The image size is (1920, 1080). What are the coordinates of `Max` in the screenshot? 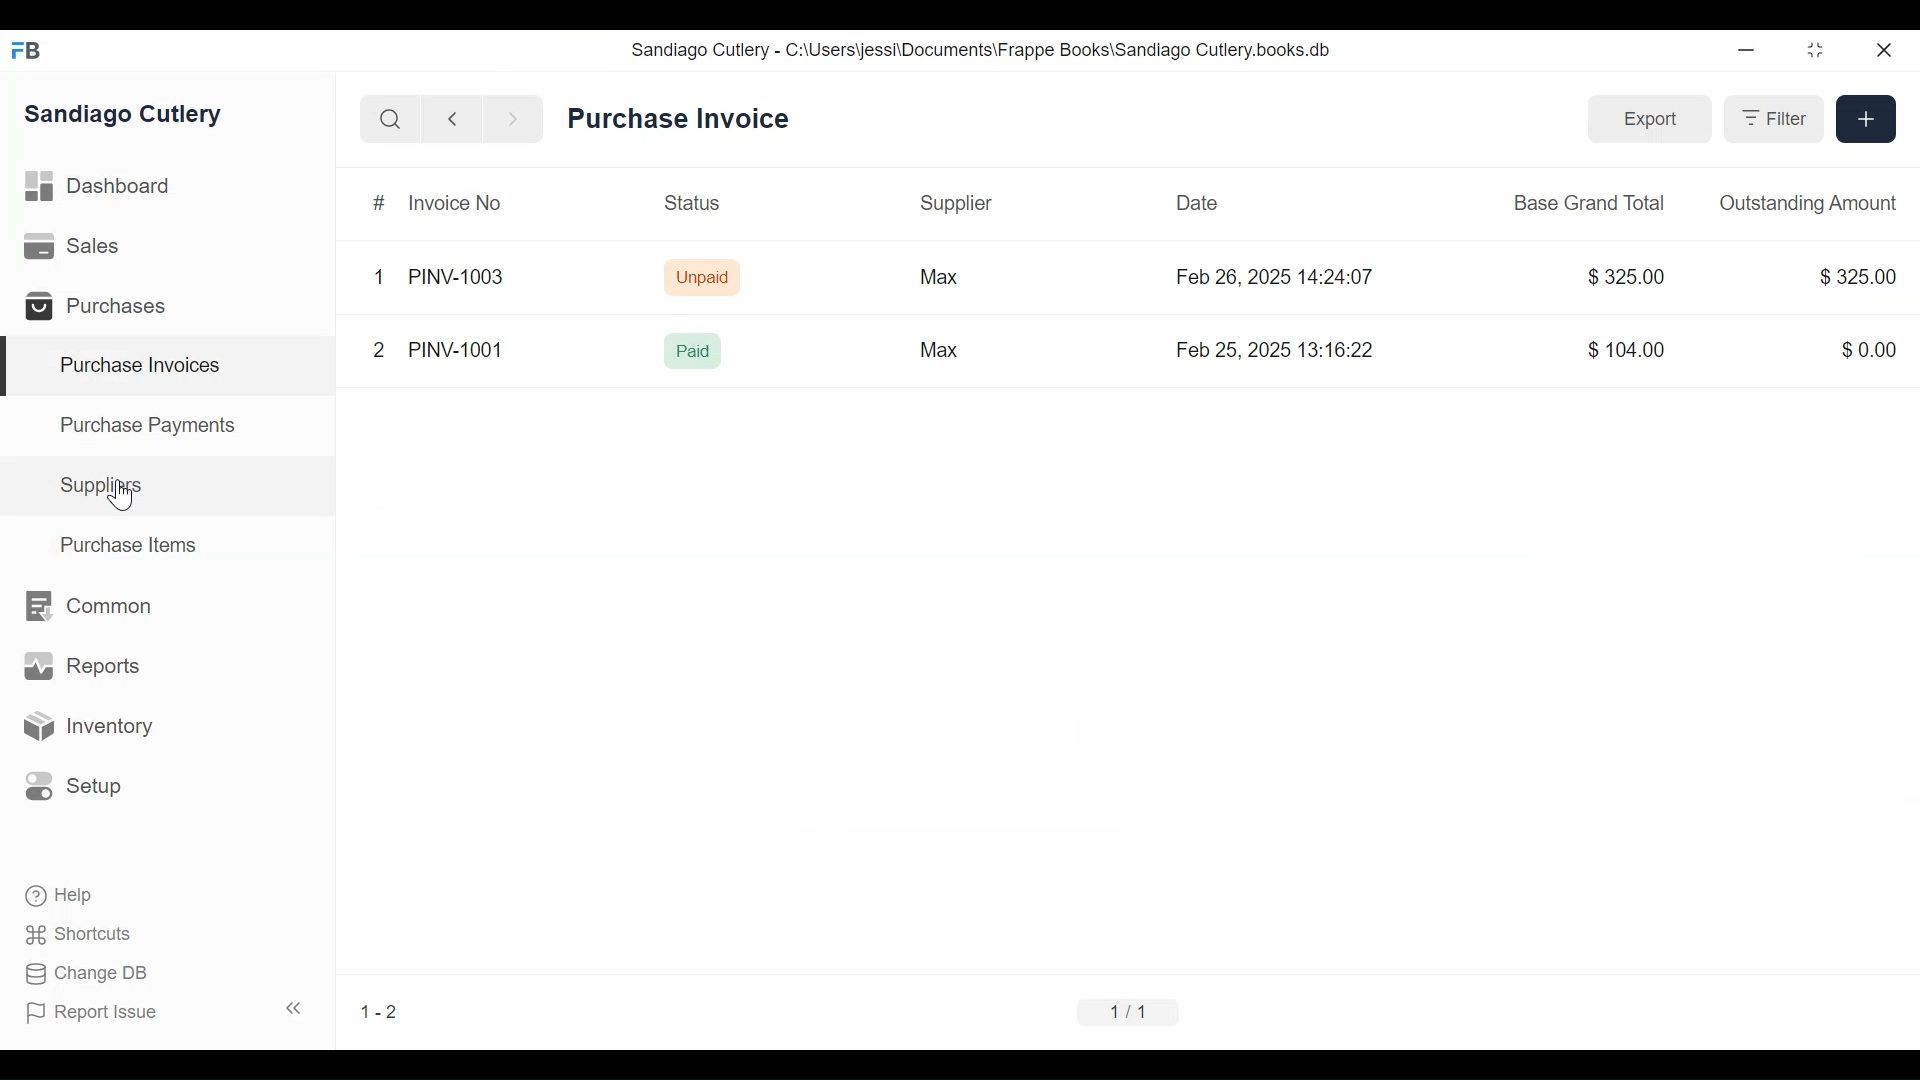 It's located at (935, 354).